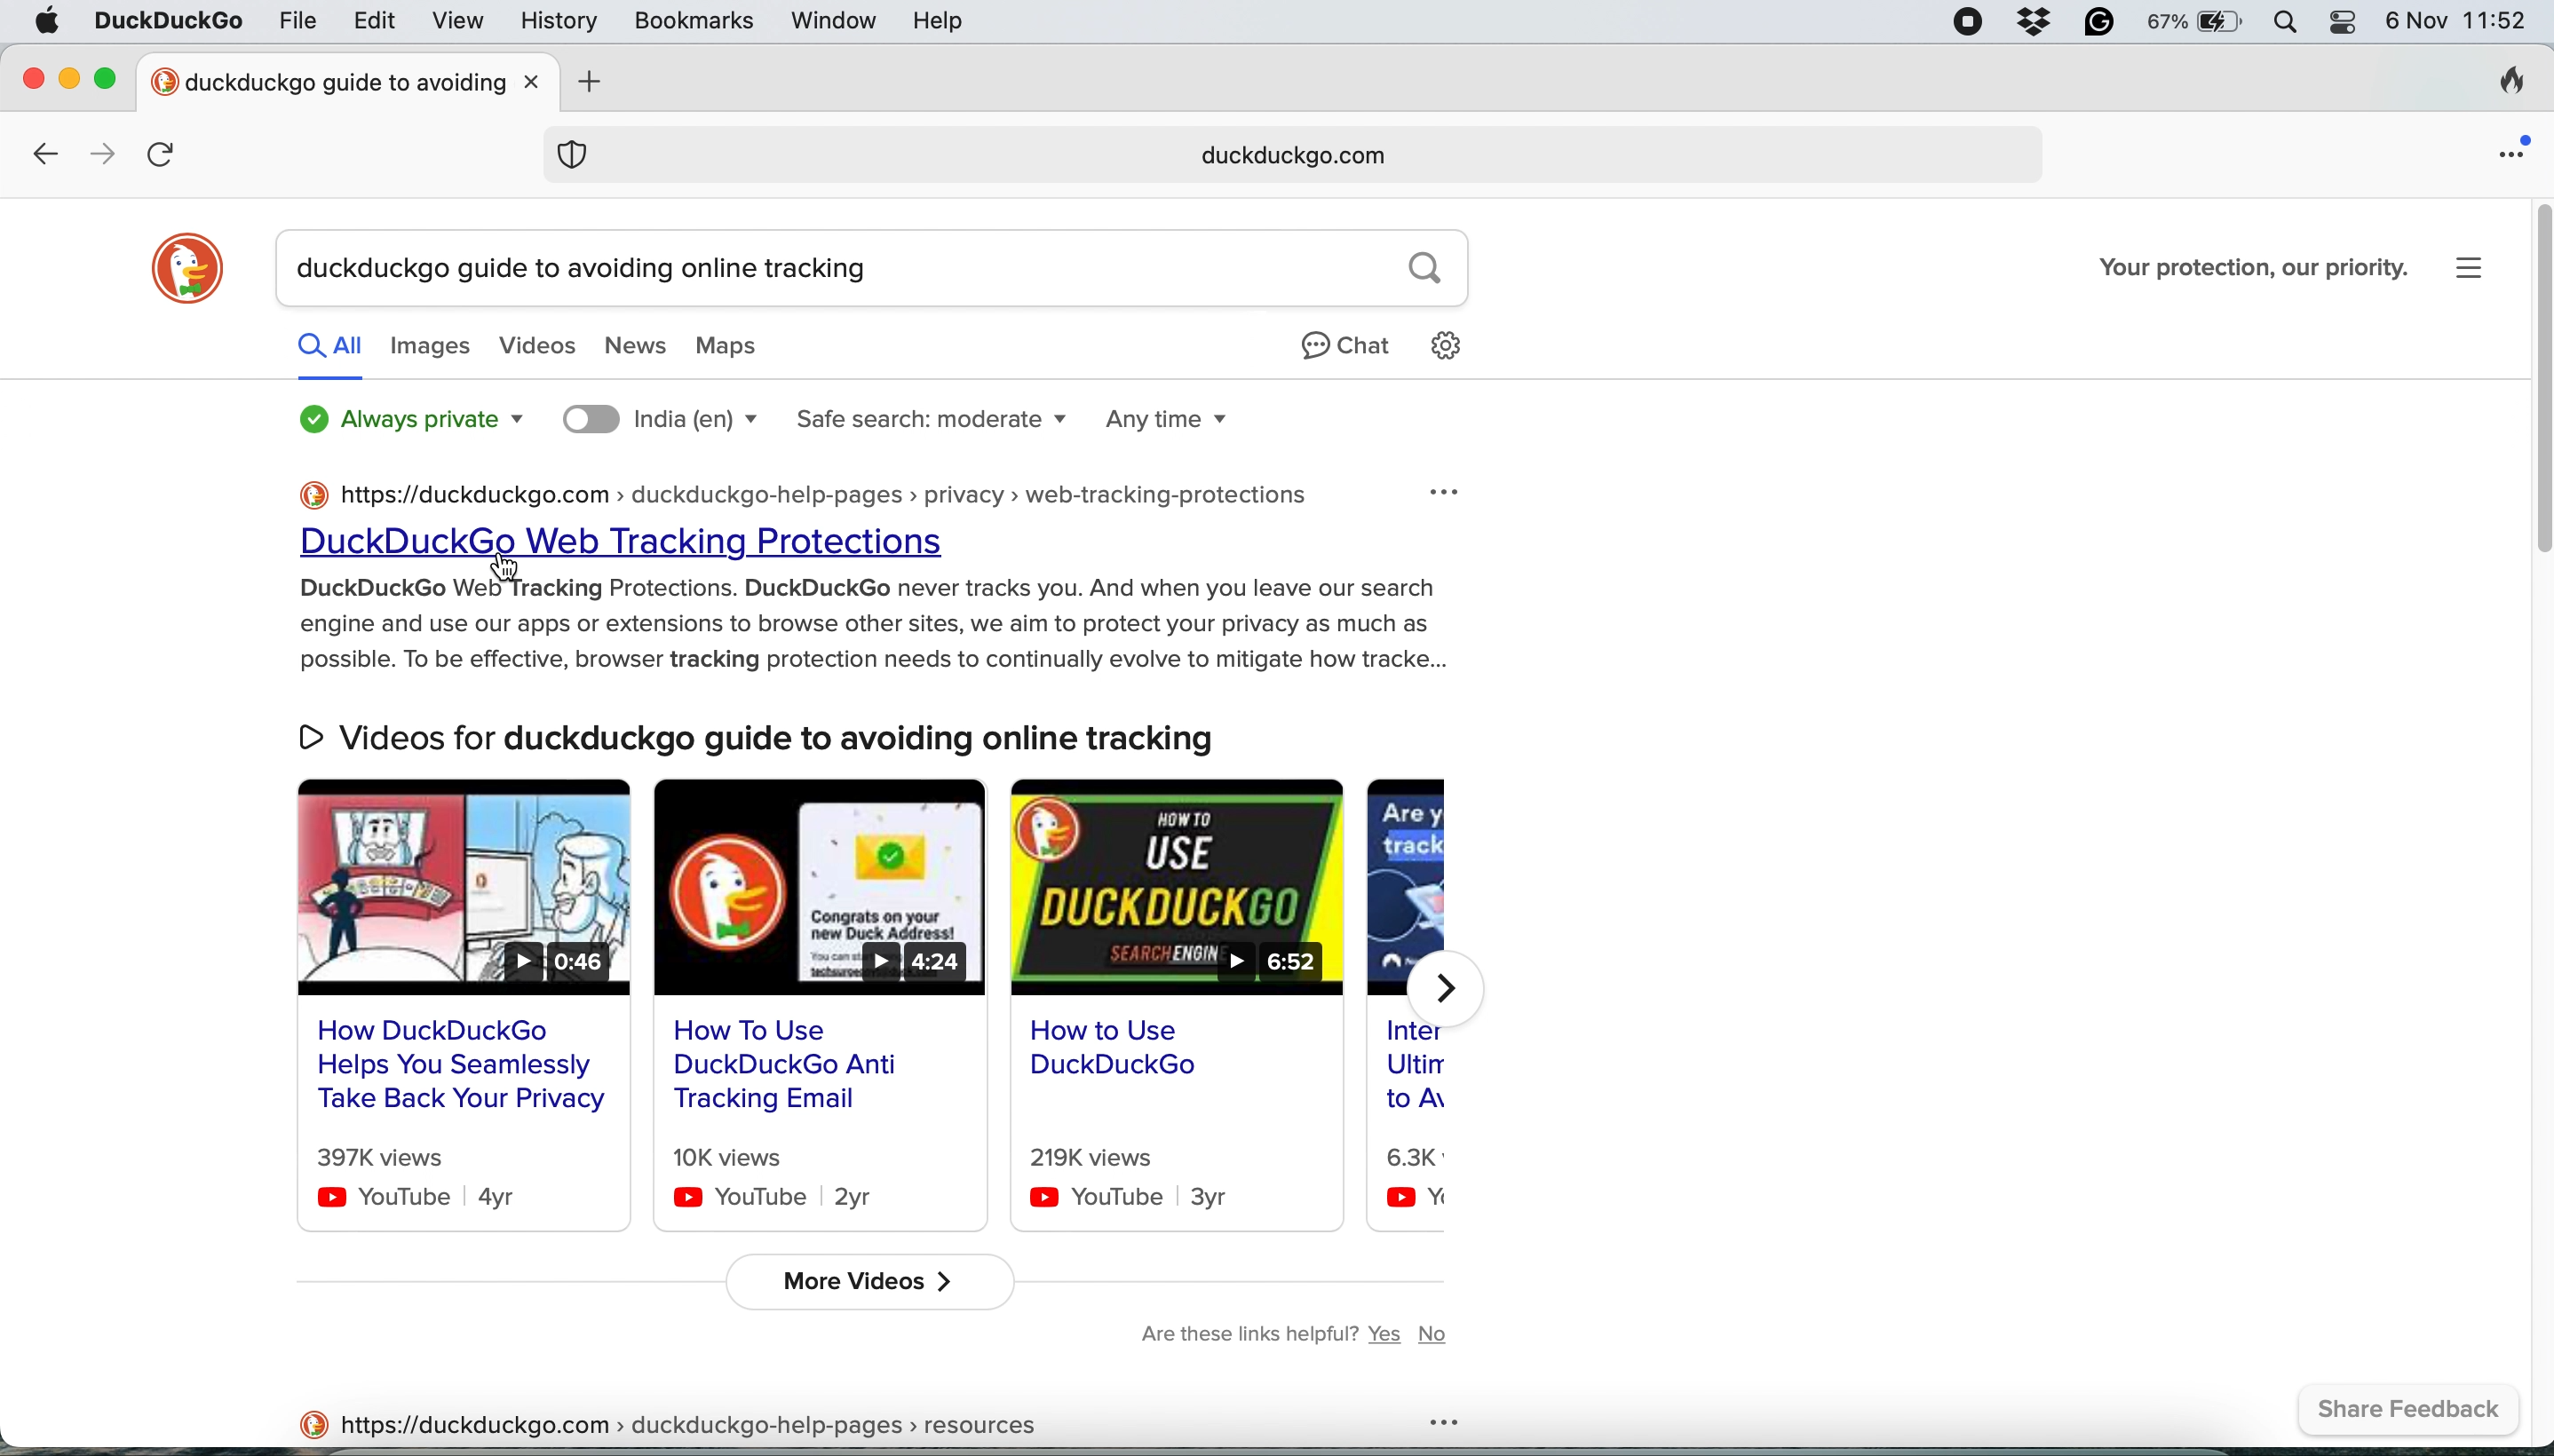 The height and width of the screenshot is (1456, 2554). Describe the element at coordinates (189, 268) in the screenshot. I see `duckduckgo logo` at that location.